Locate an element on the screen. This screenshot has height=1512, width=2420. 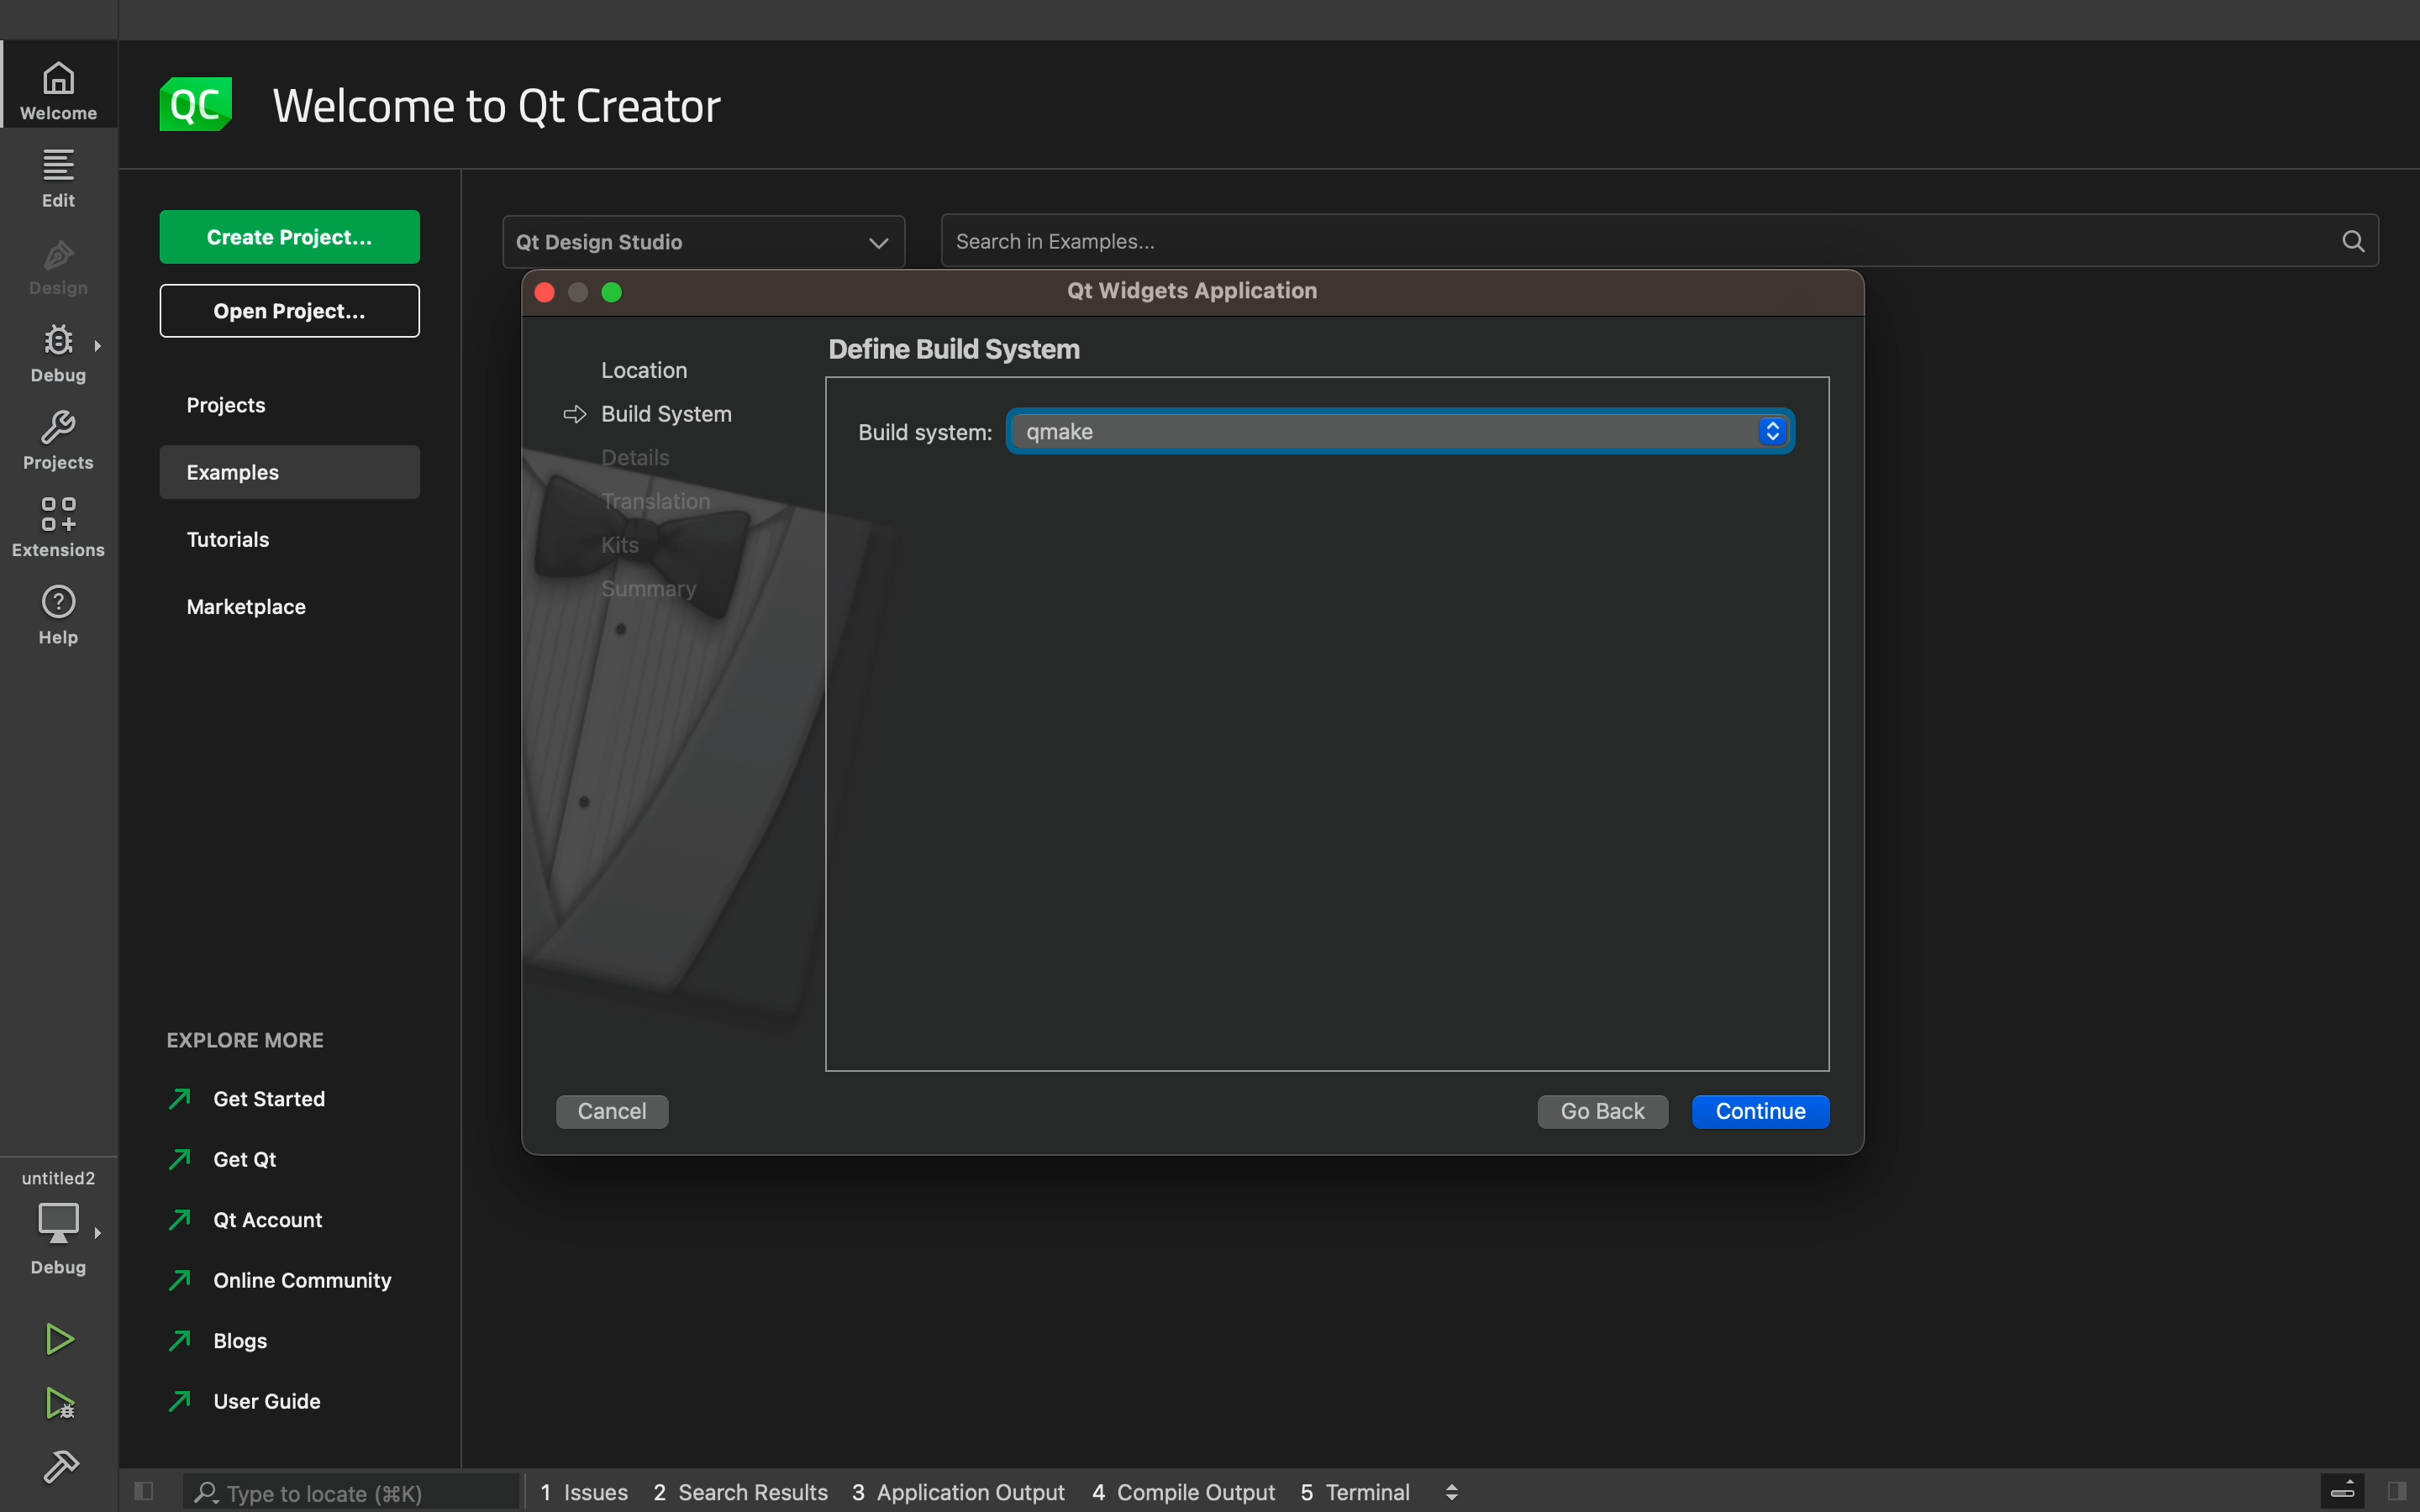
etails is located at coordinates (628, 457).